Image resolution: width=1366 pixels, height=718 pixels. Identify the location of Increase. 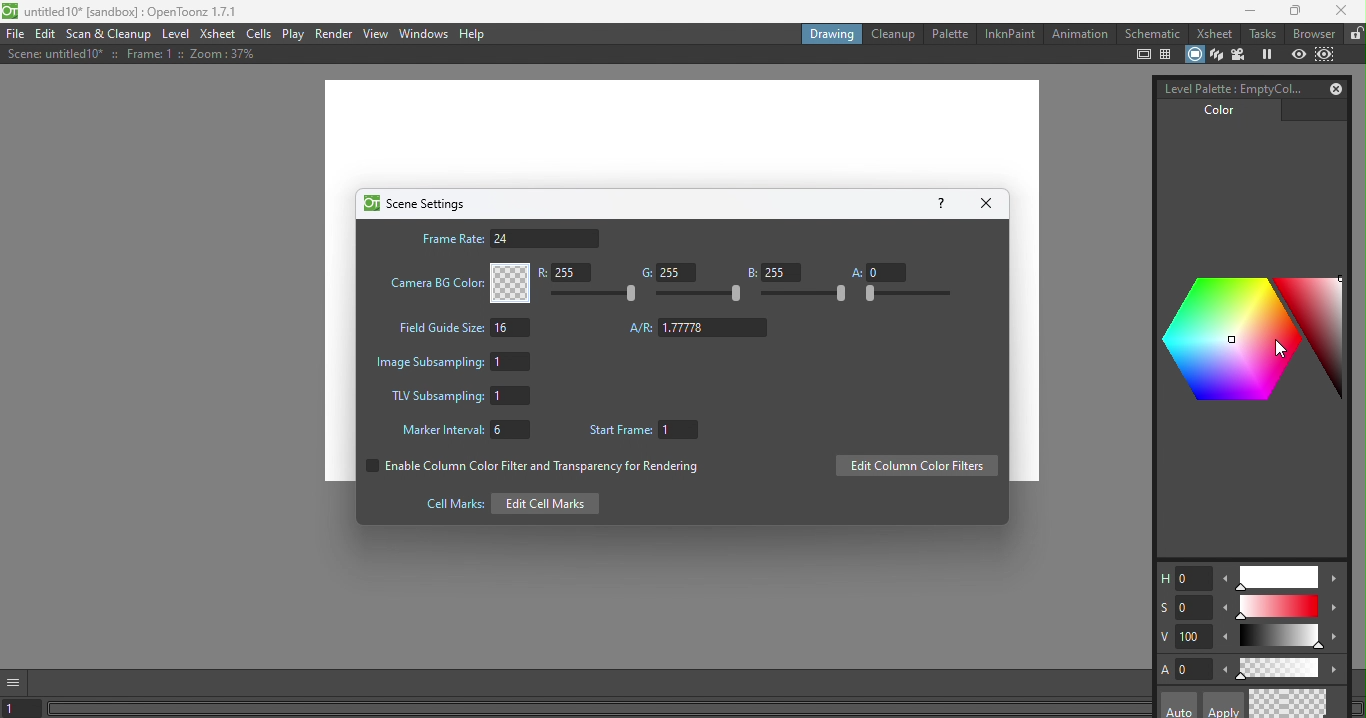
(1336, 640).